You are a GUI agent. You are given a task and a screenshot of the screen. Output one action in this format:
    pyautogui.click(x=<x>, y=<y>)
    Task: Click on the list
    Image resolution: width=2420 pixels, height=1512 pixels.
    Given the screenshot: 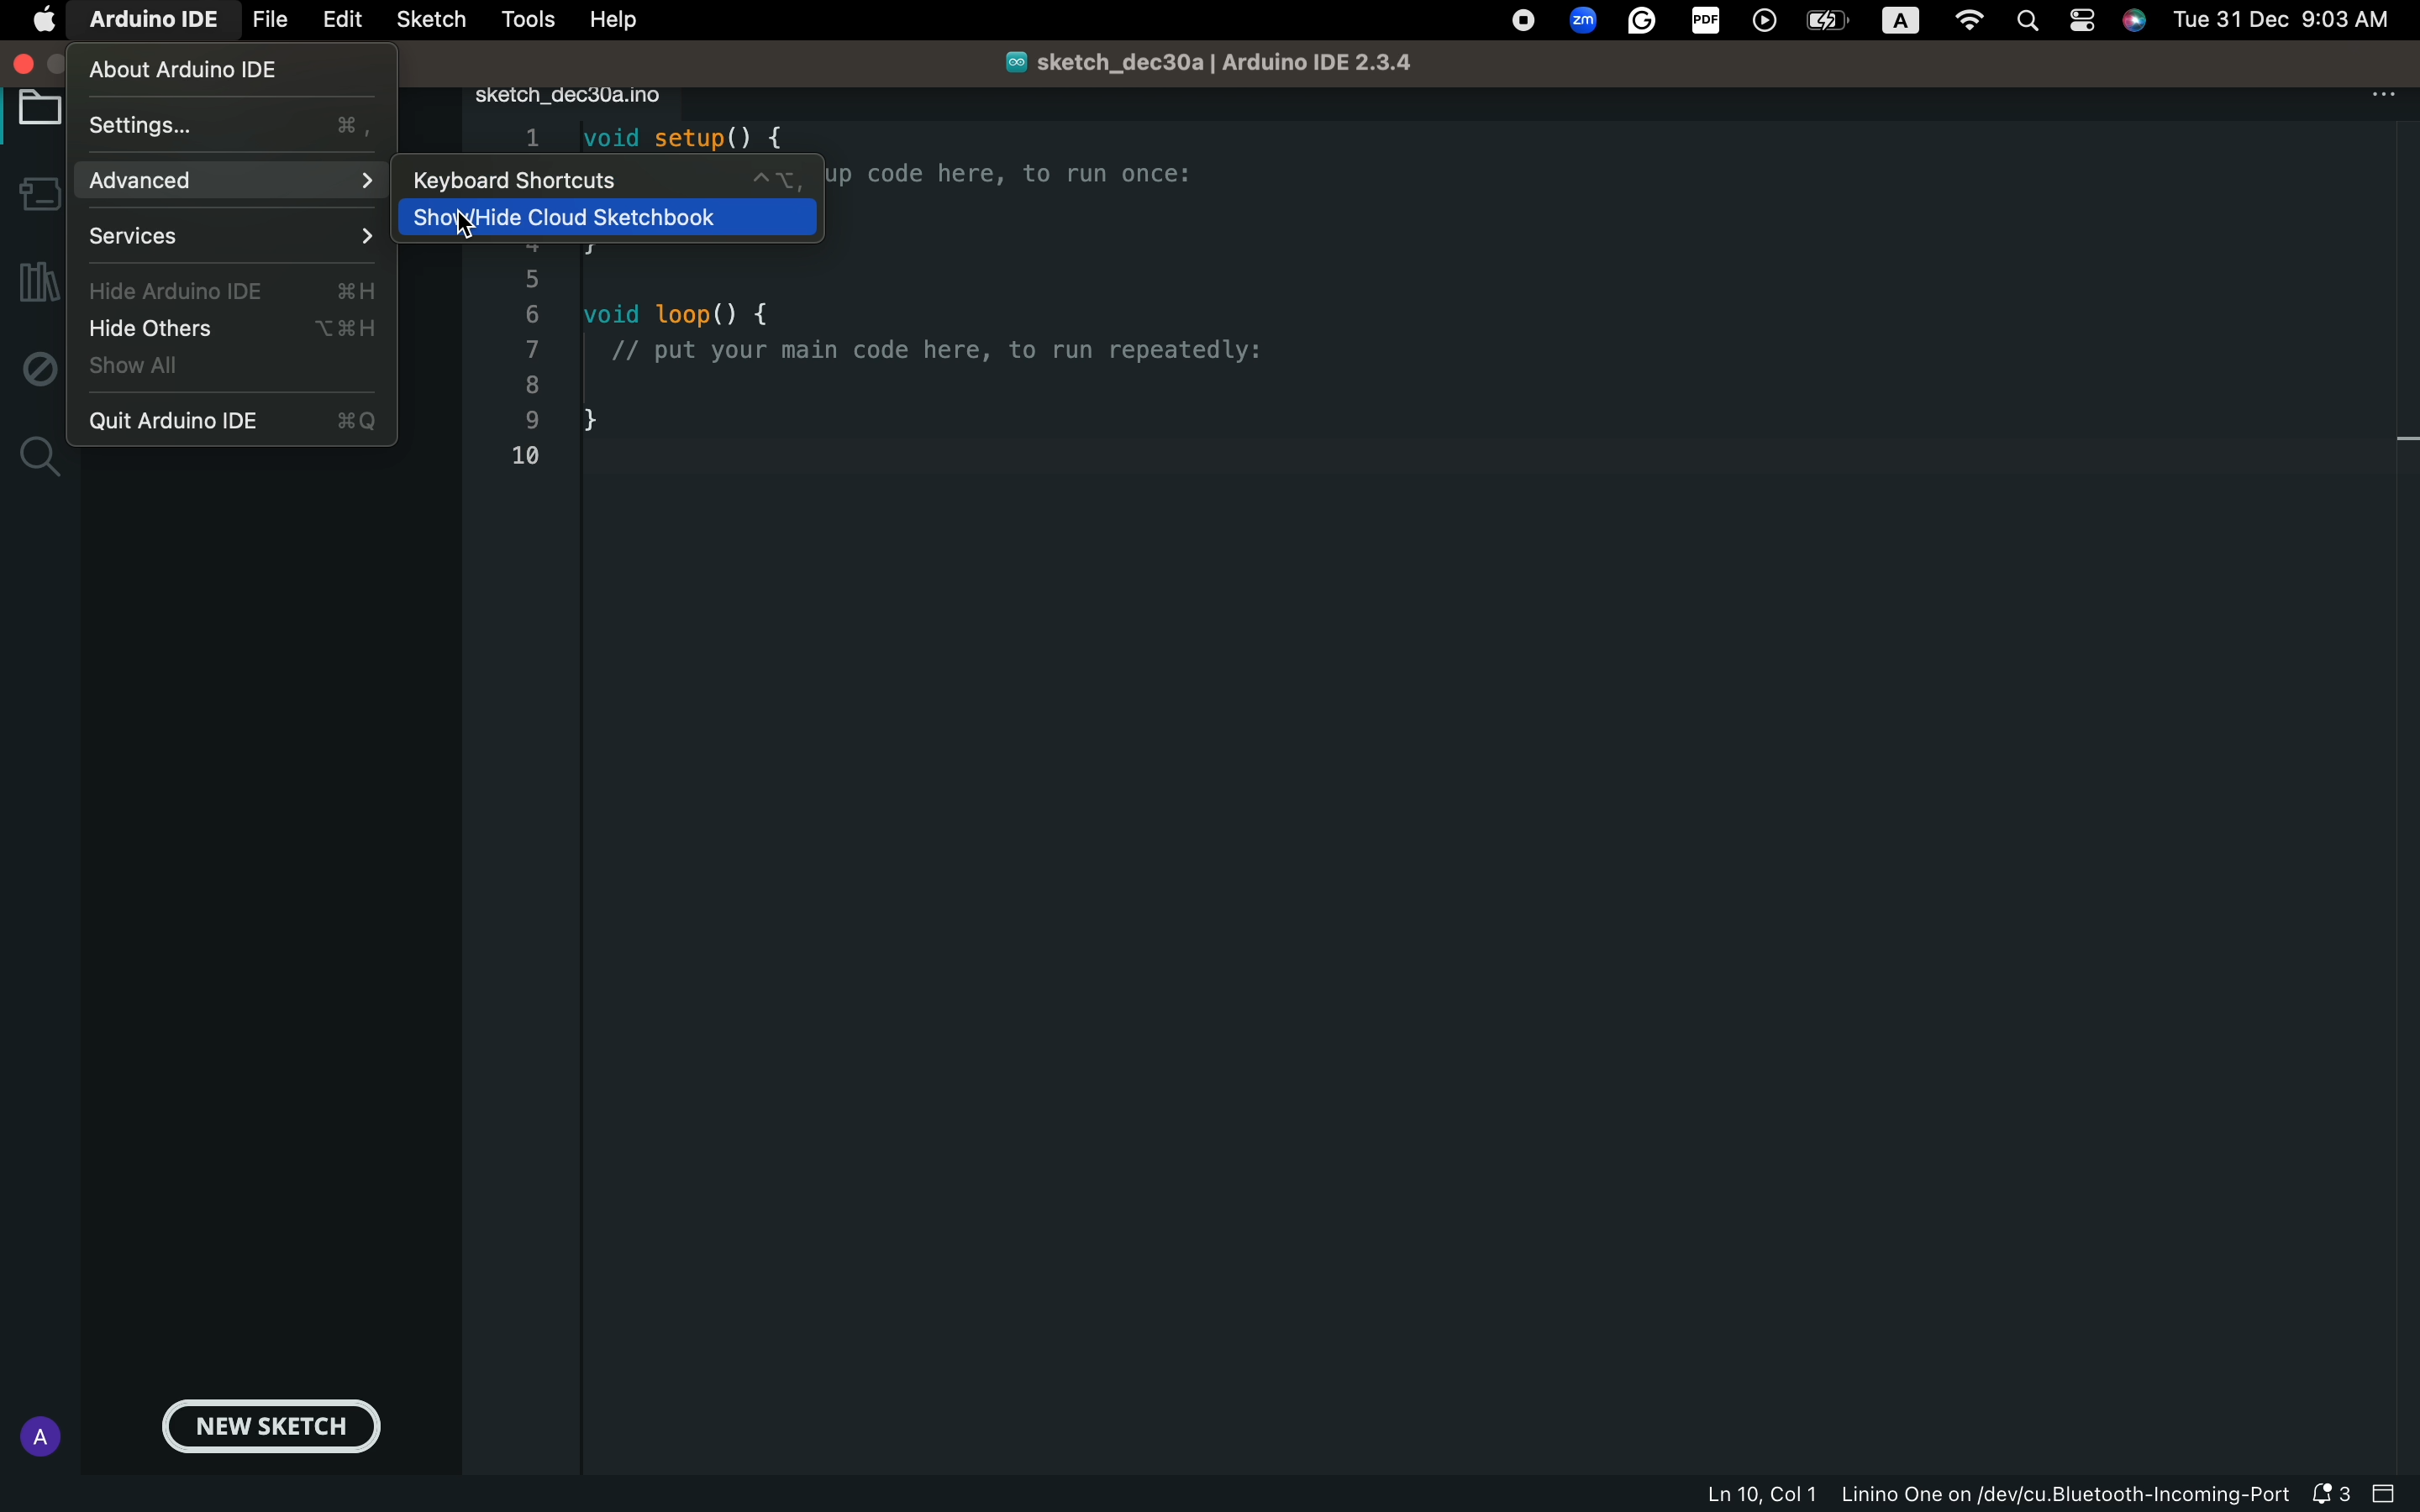 What is the action you would take?
    pyautogui.click(x=538, y=305)
    